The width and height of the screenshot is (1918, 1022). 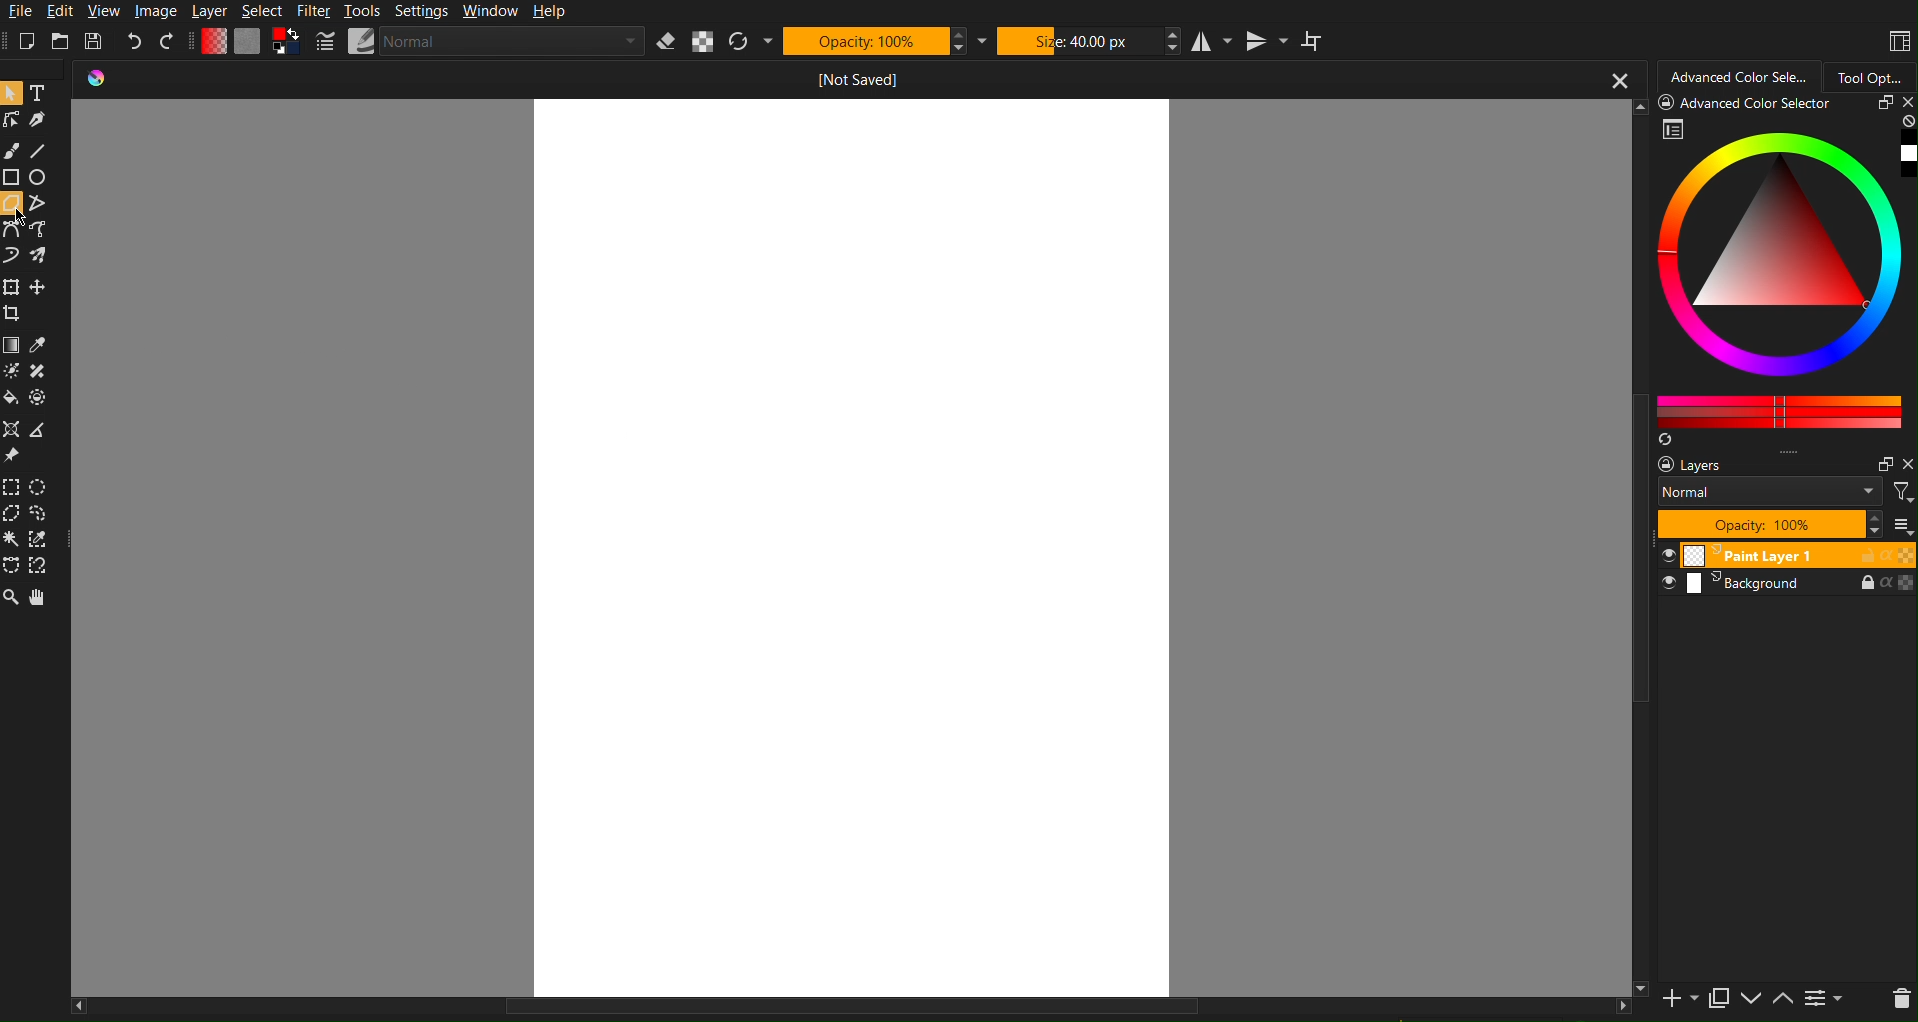 I want to click on dynamic brush tool, so click(x=12, y=257).